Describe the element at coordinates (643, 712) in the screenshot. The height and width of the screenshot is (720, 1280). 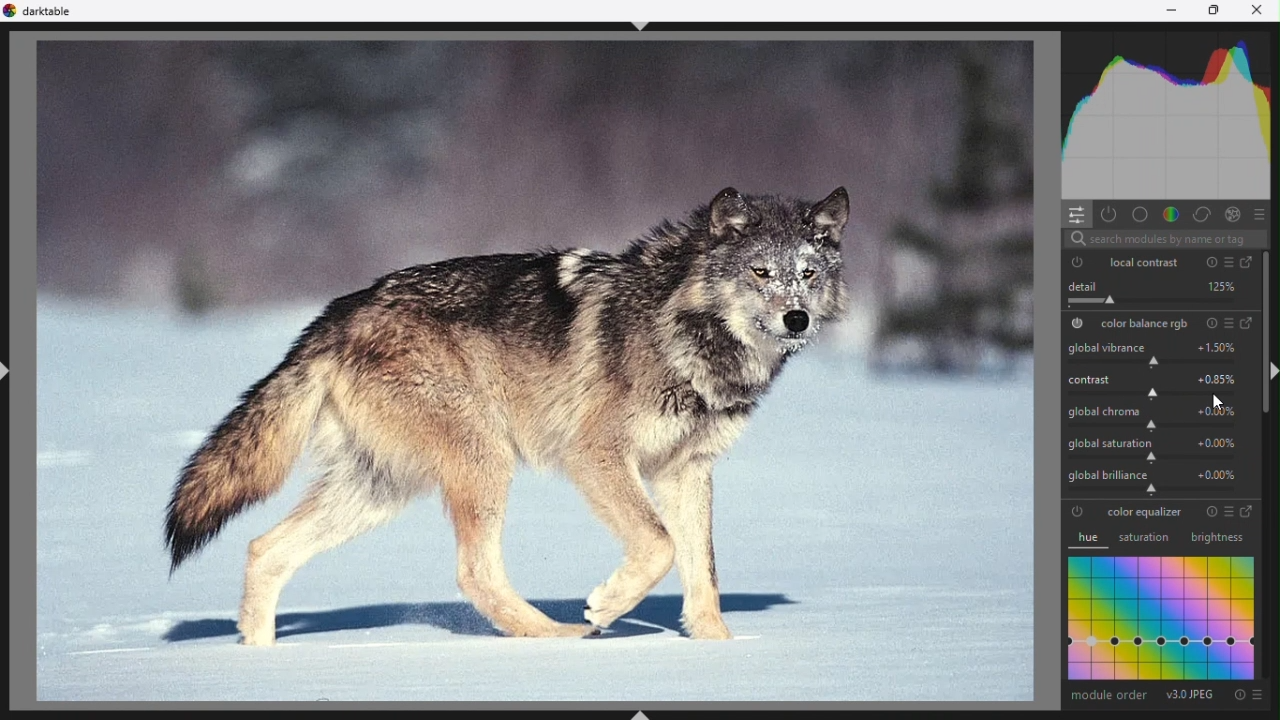
I see `shift+ctrl+b` at that location.